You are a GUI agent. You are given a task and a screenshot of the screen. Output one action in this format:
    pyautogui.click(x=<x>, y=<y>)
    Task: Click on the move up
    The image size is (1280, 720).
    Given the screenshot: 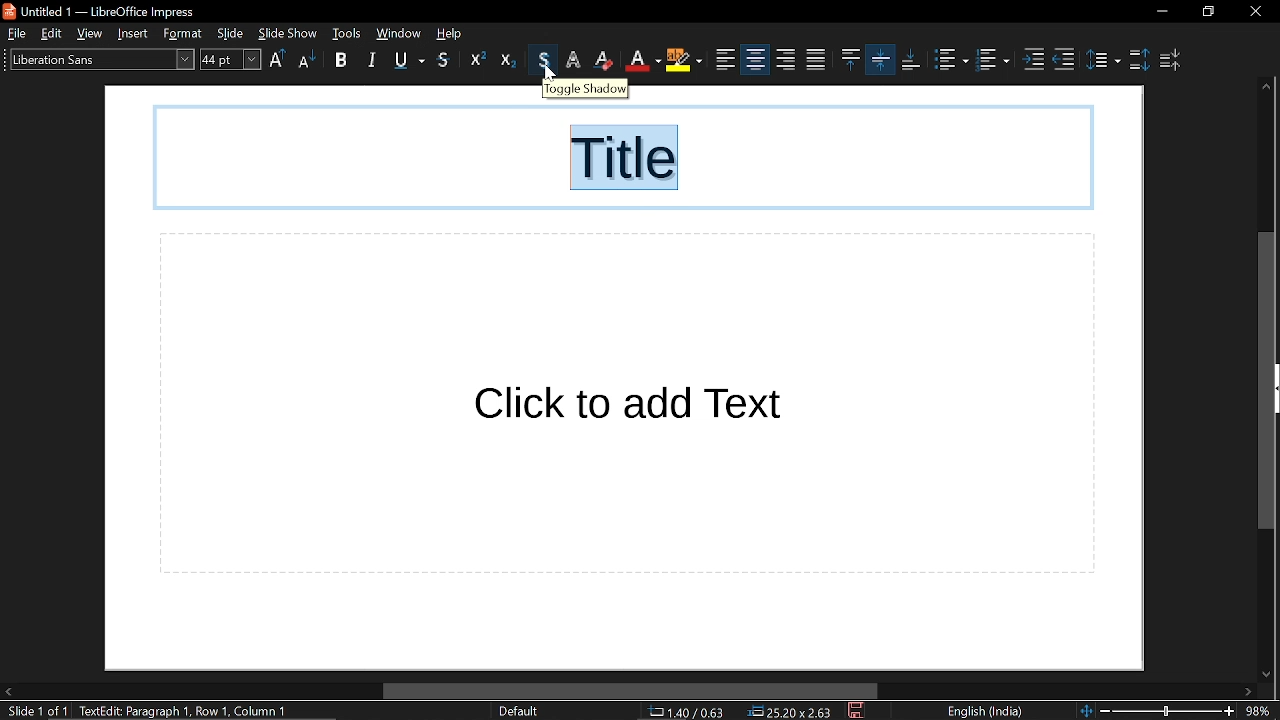 What is the action you would take?
    pyautogui.click(x=1265, y=88)
    